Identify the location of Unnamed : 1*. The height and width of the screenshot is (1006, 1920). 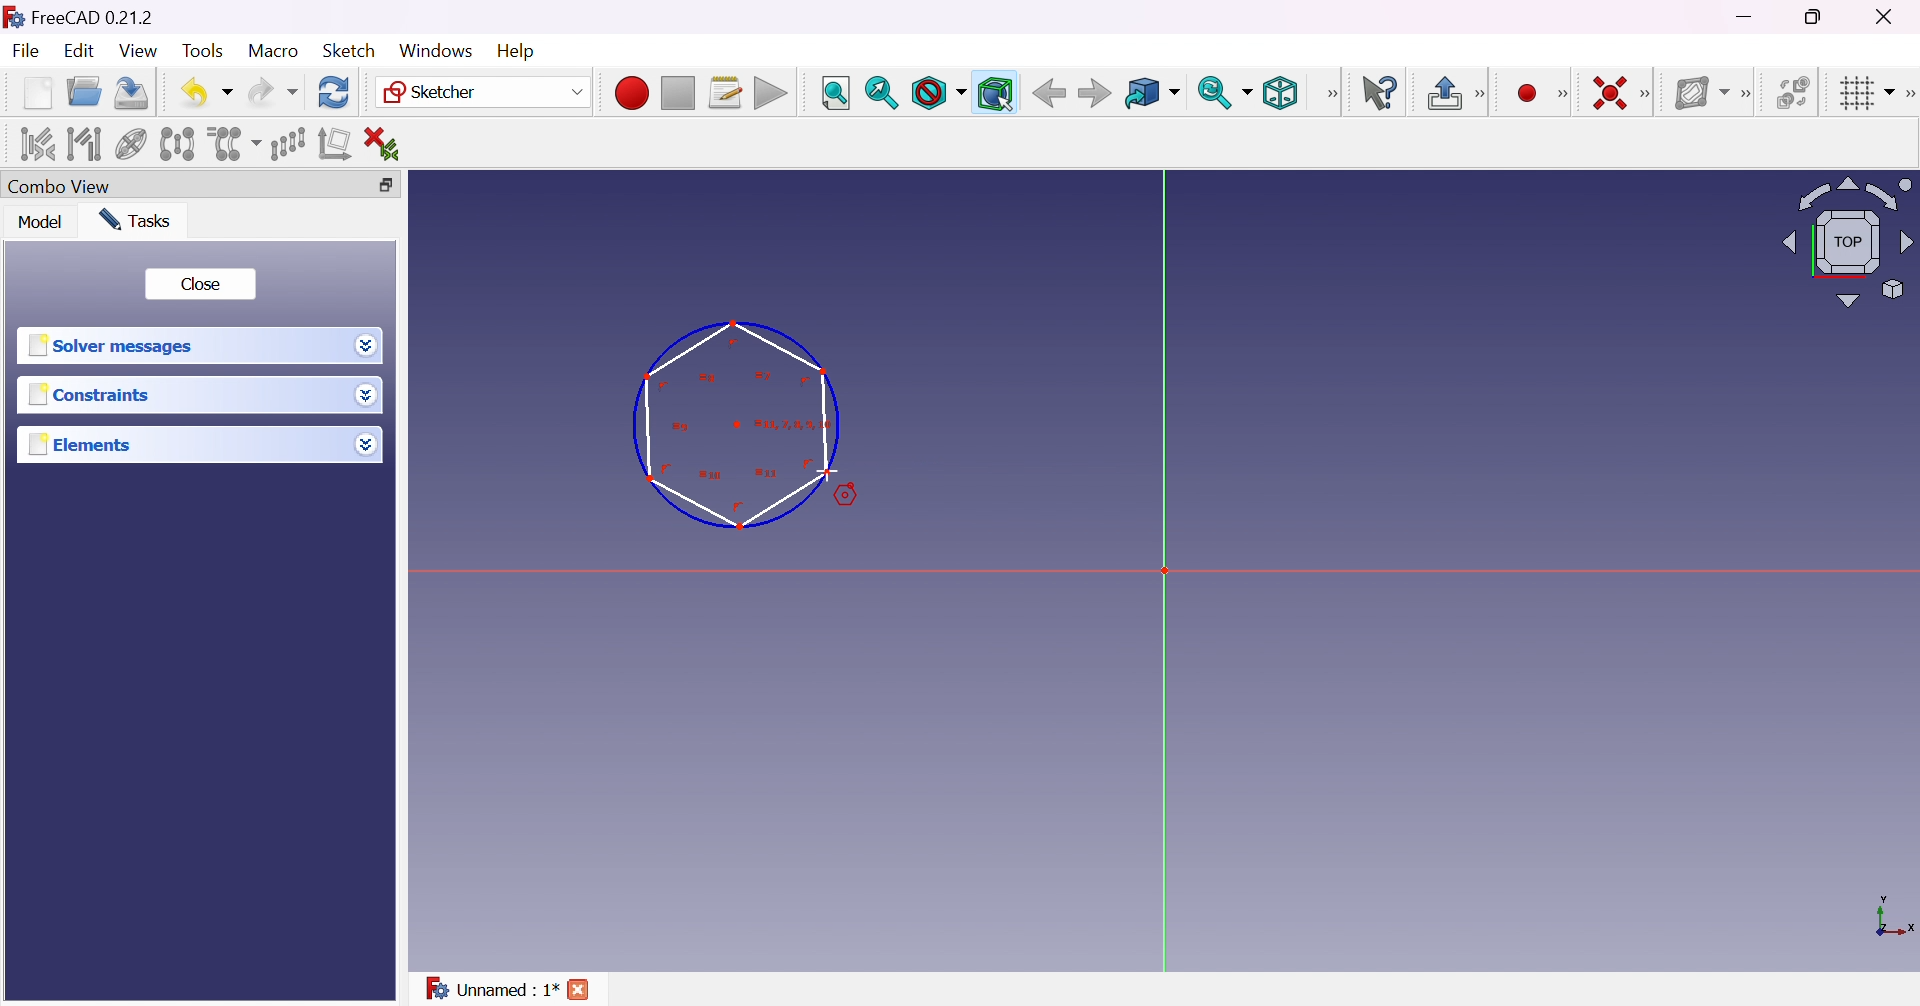
(492, 990).